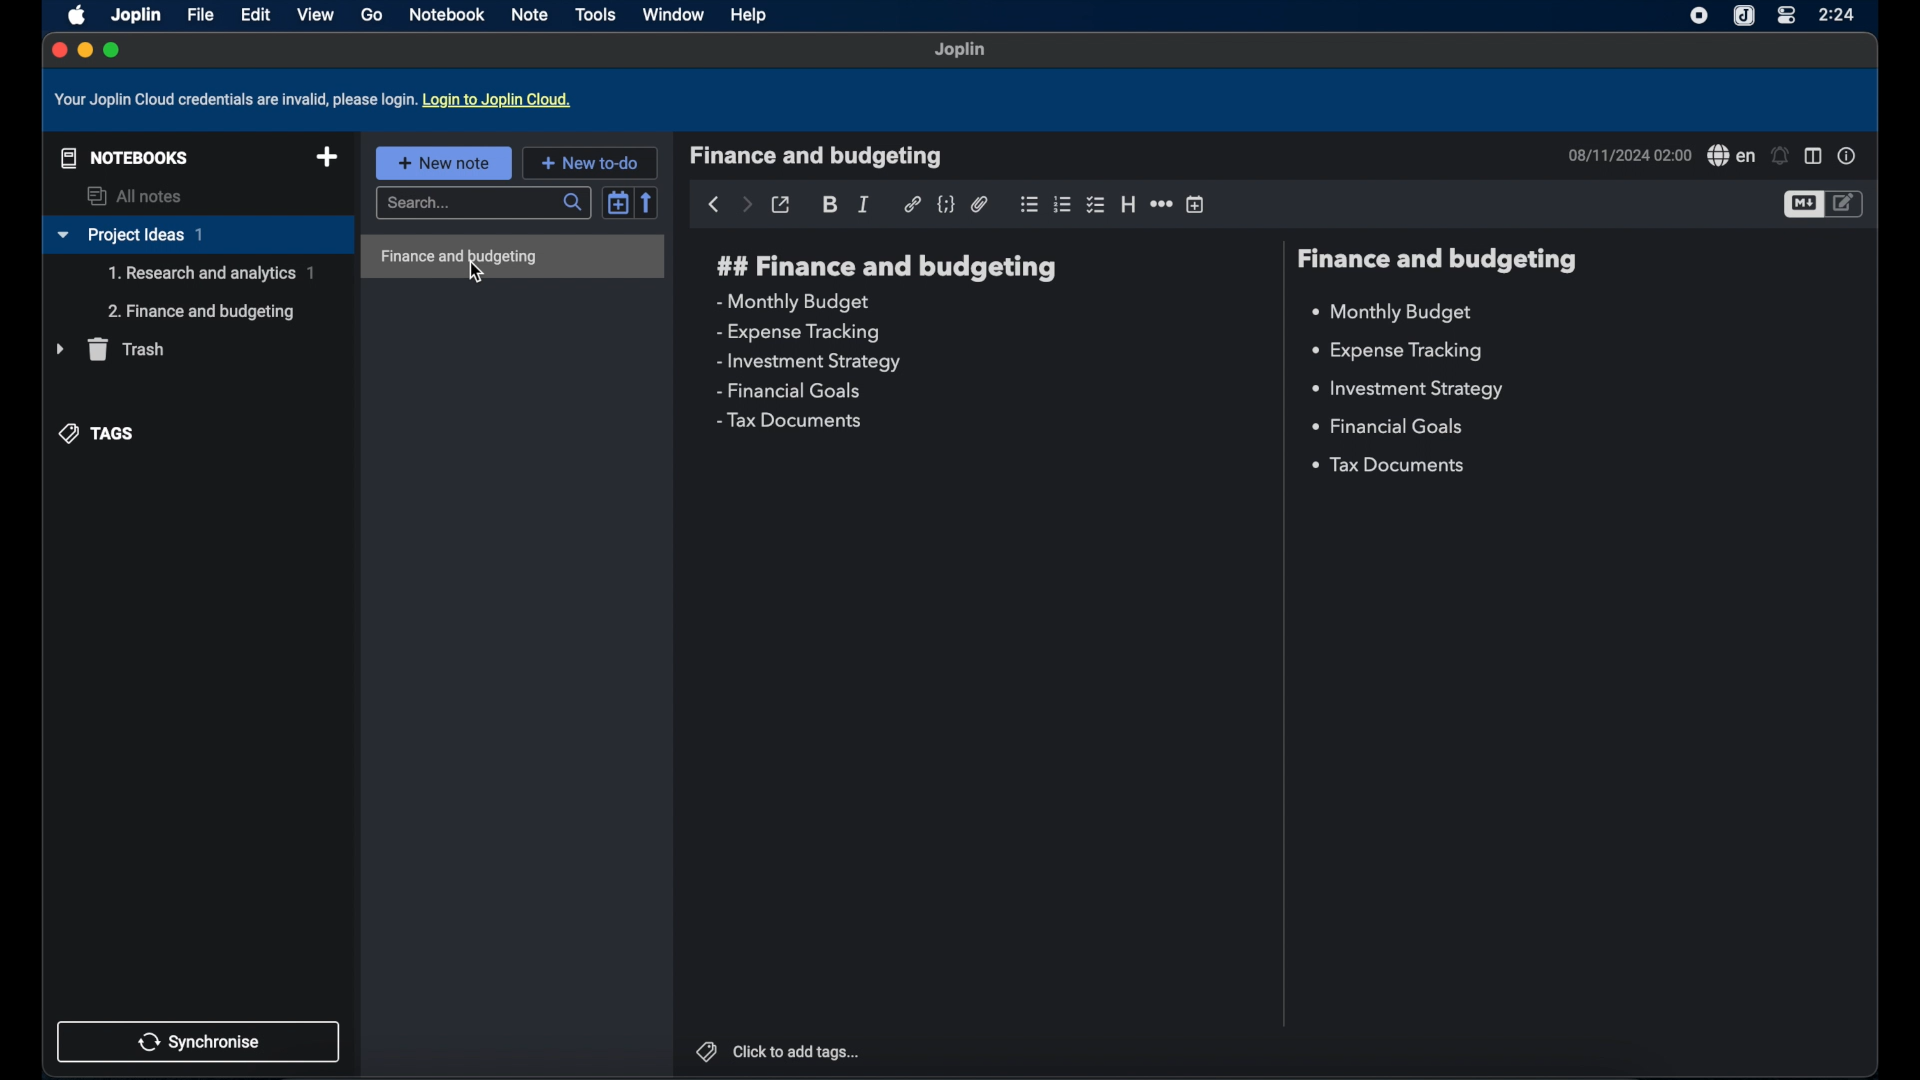  Describe the element at coordinates (746, 206) in the screenshot. I see `forward` at that location.